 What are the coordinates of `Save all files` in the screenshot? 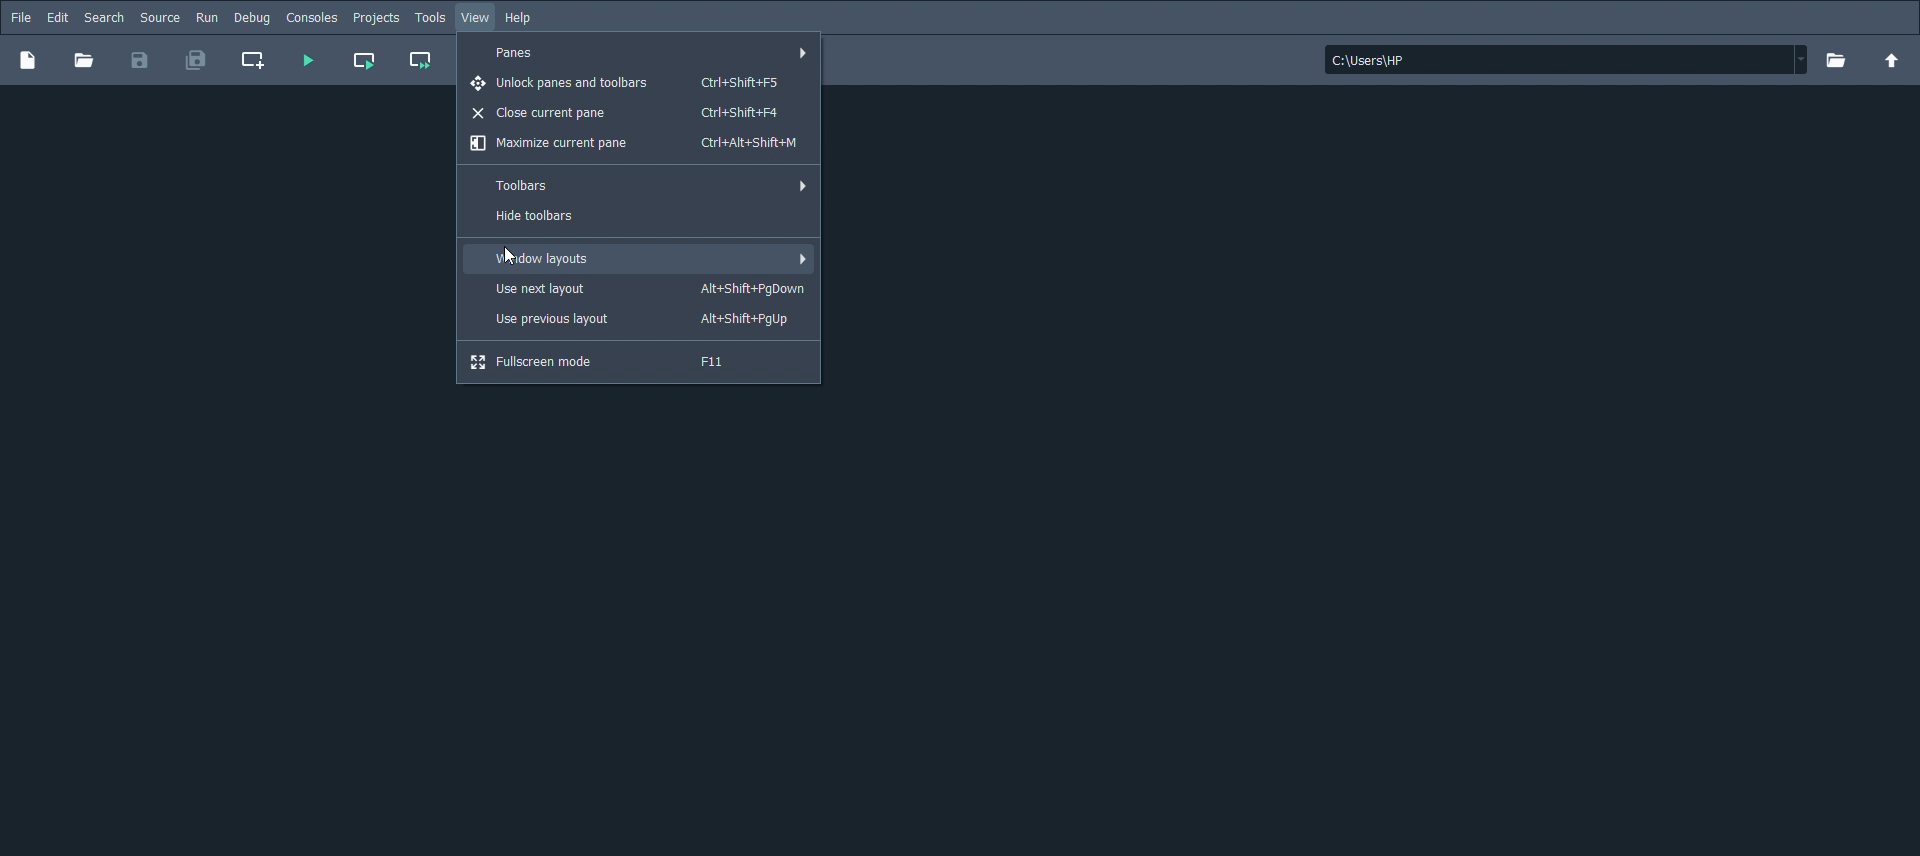 It's located at (195, 60).